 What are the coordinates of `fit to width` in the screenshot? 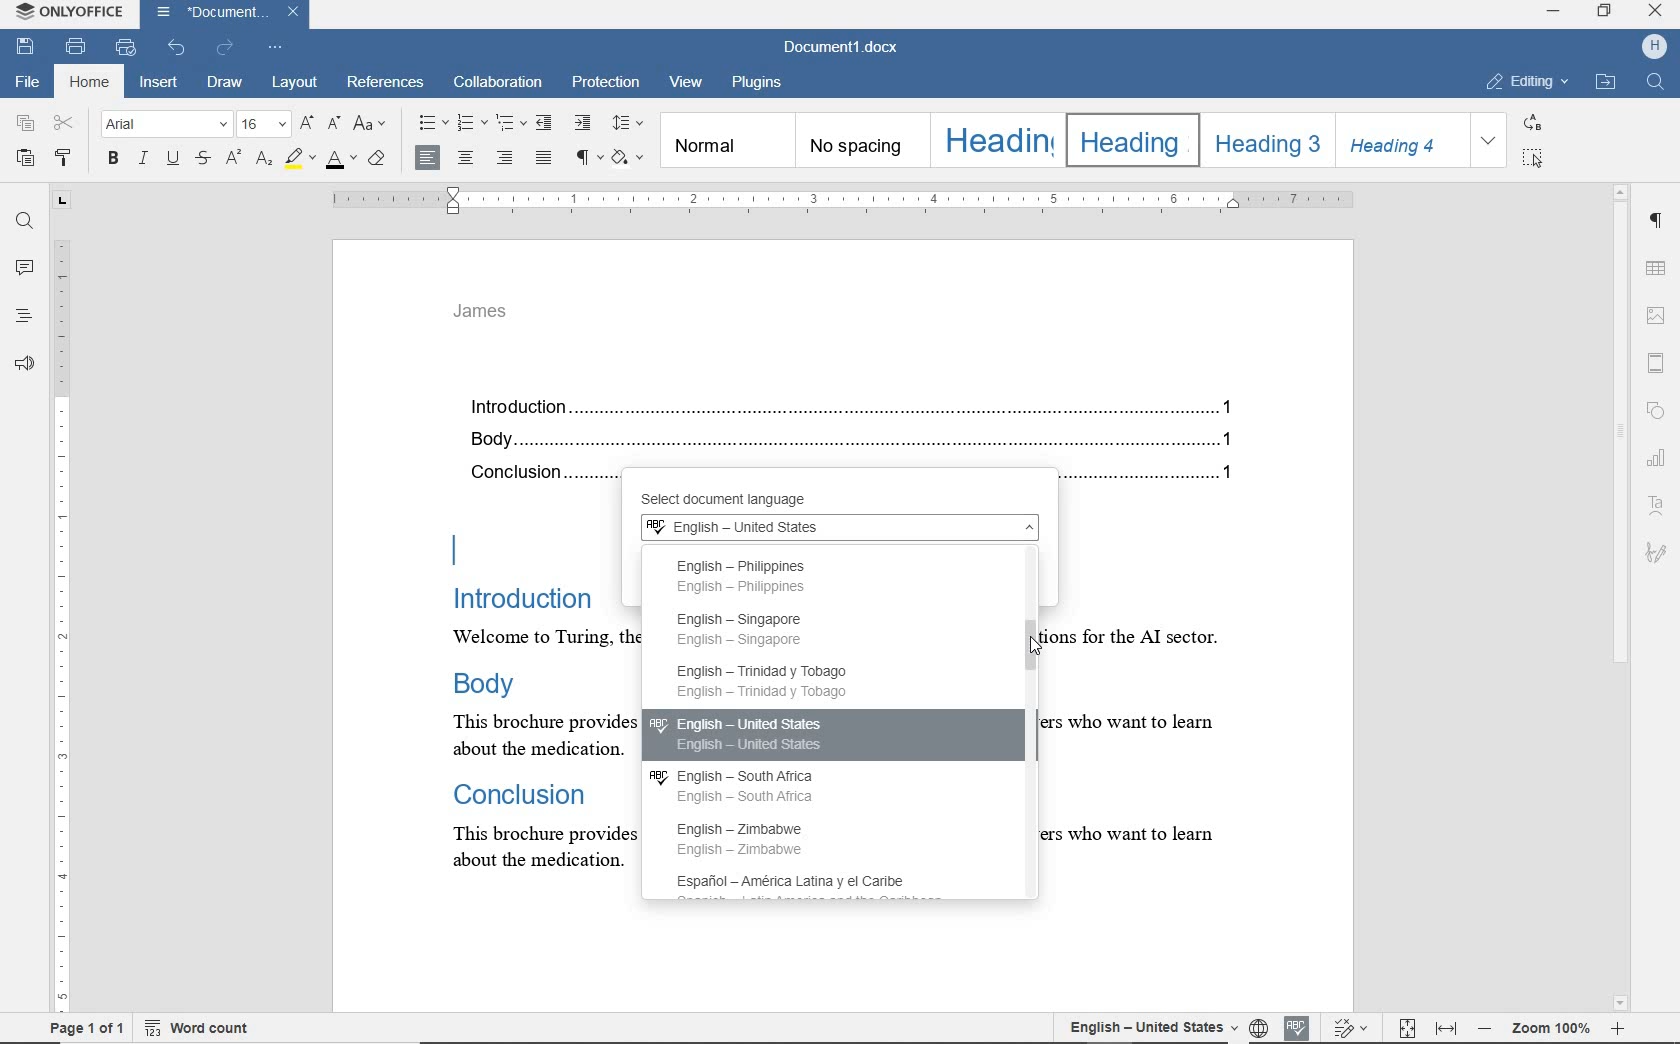 It's located at (1448, 1029).